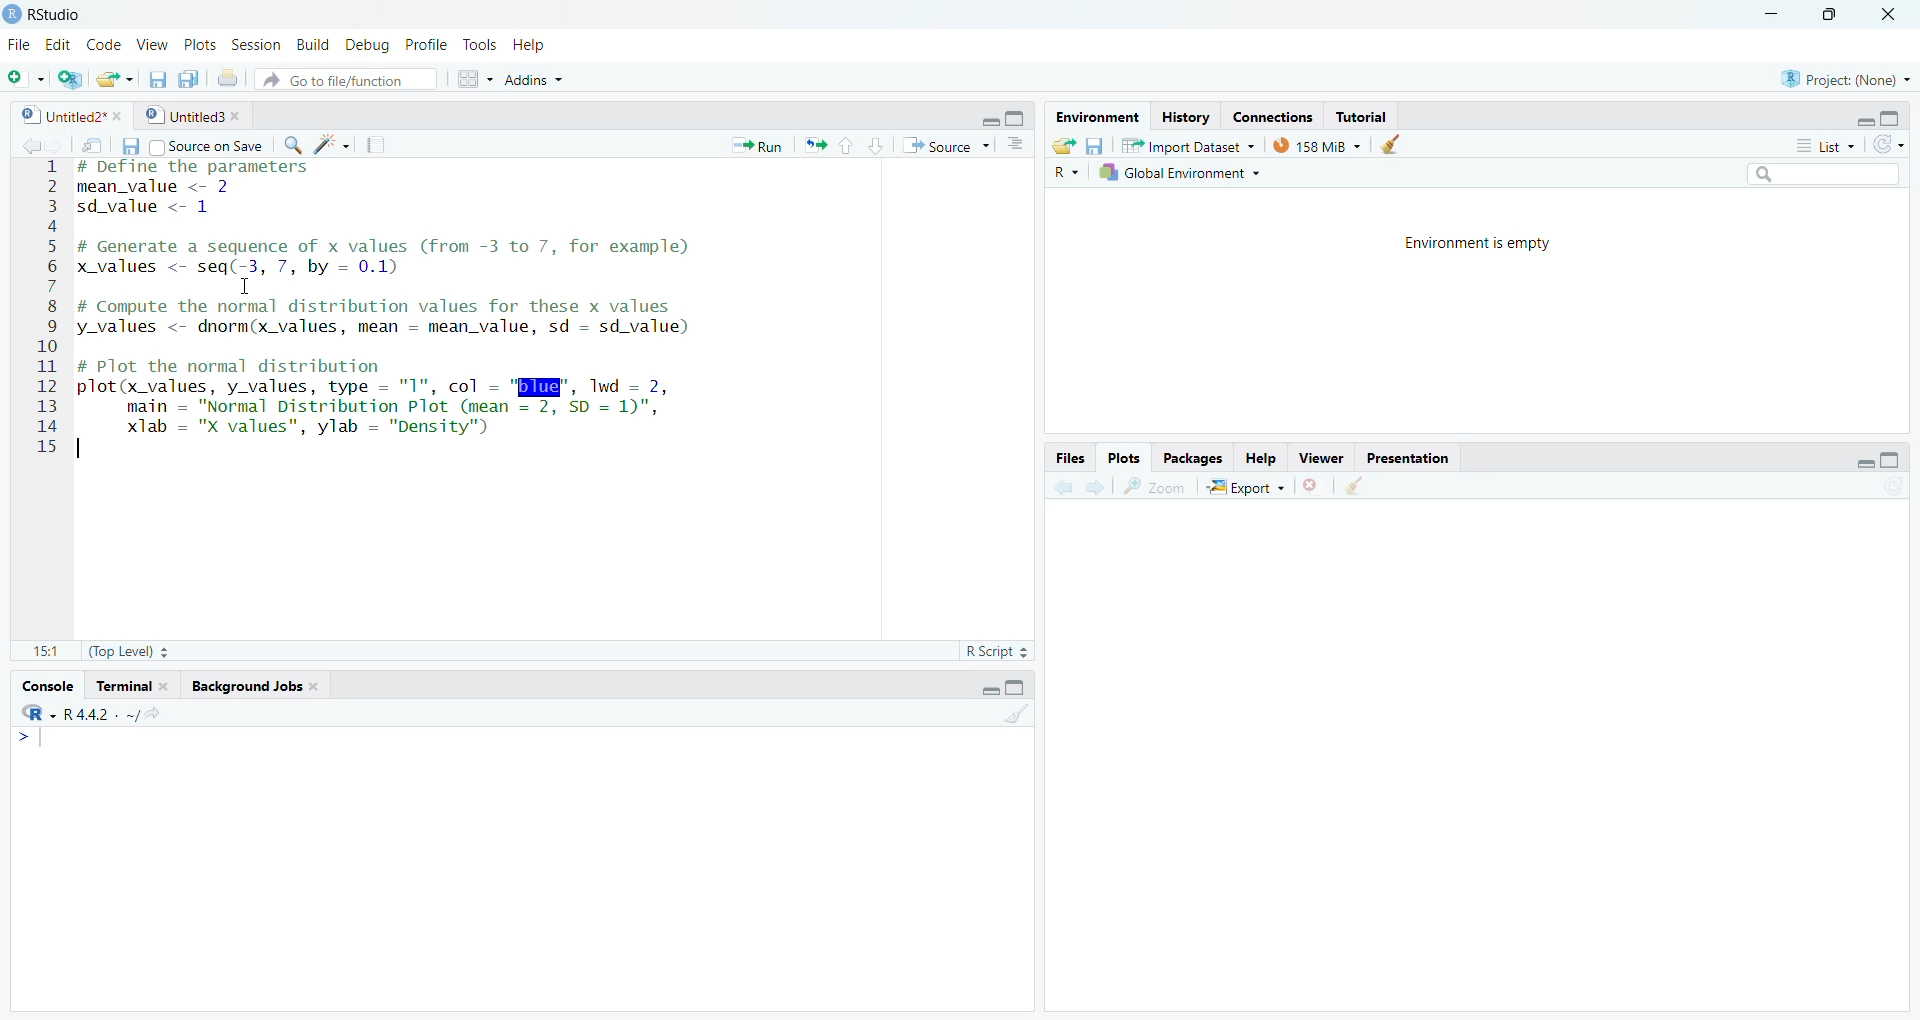 Image resolution: width=1920 pixels, height=1020 pixels. Describe the element at coordinates (1364, 116) in the screenshot. I see `Tutorial` at that location.